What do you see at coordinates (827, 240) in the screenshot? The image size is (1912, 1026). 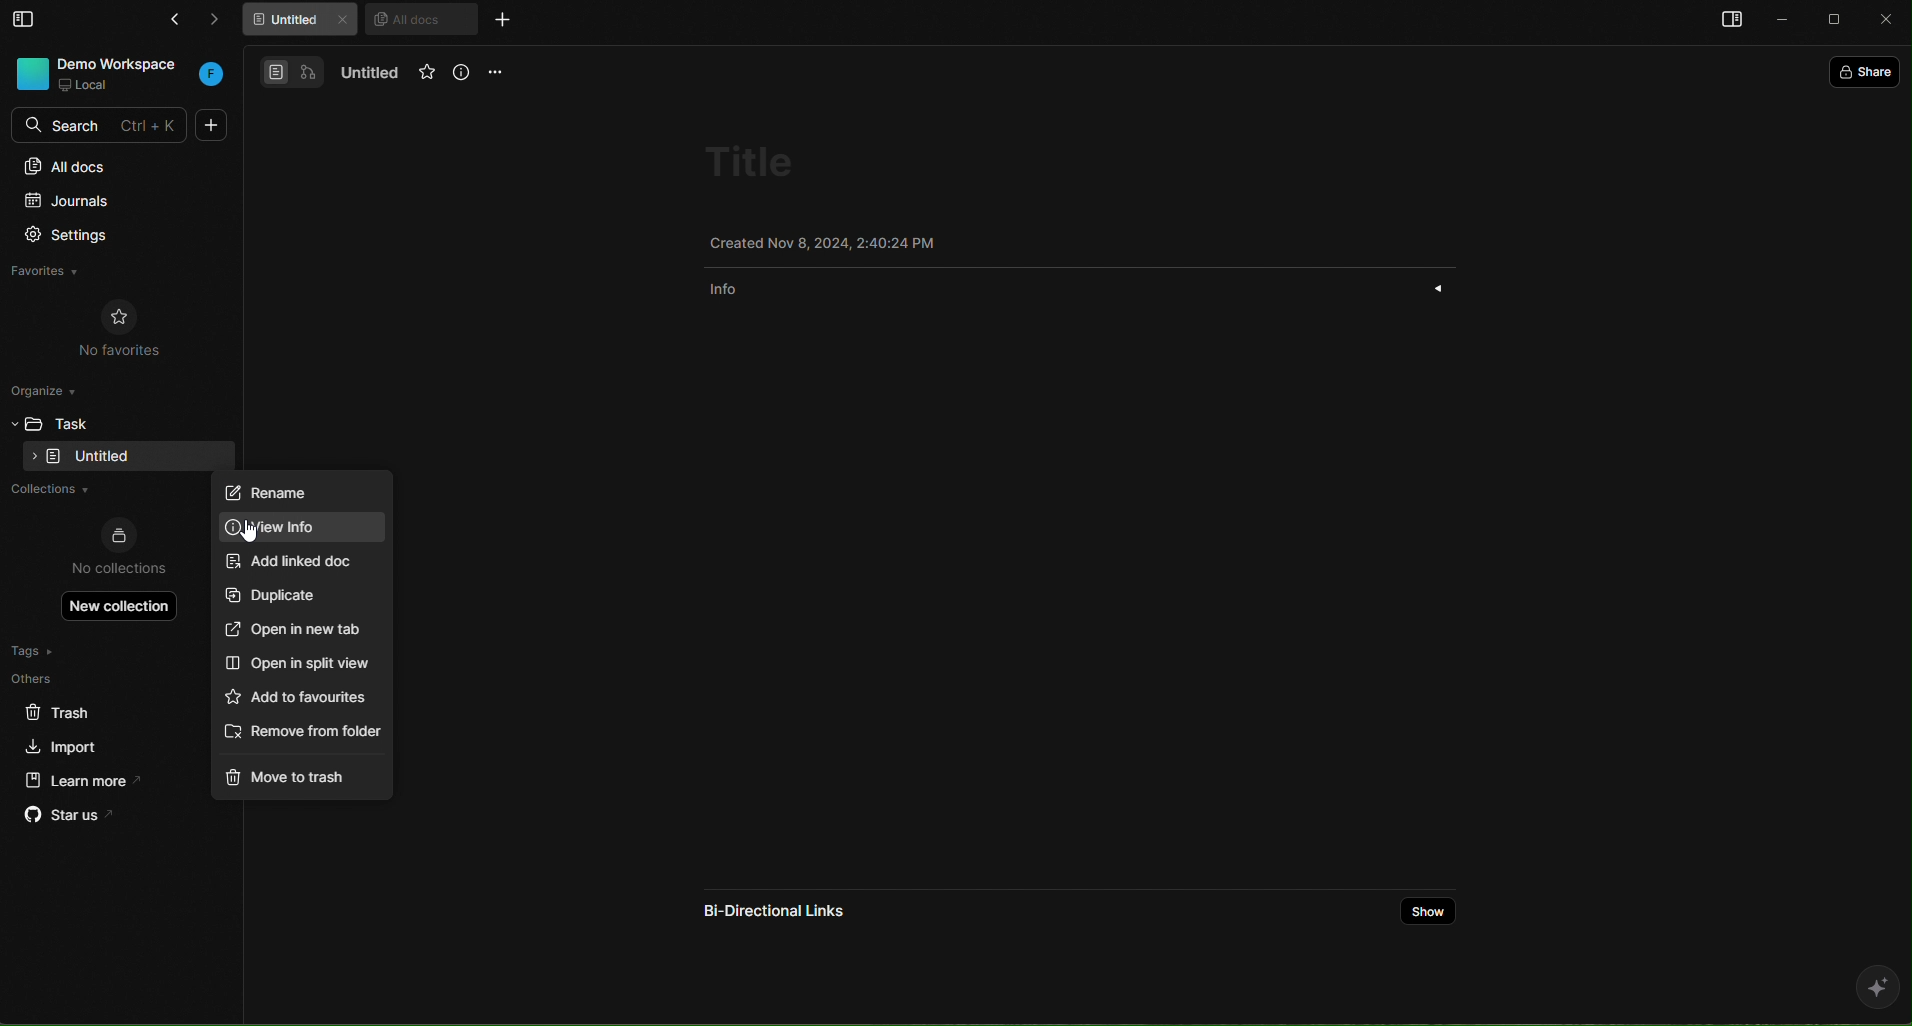 I see `Created Nov 8, 2024, 2:38:38 PM` at bounding box center [827, 240].